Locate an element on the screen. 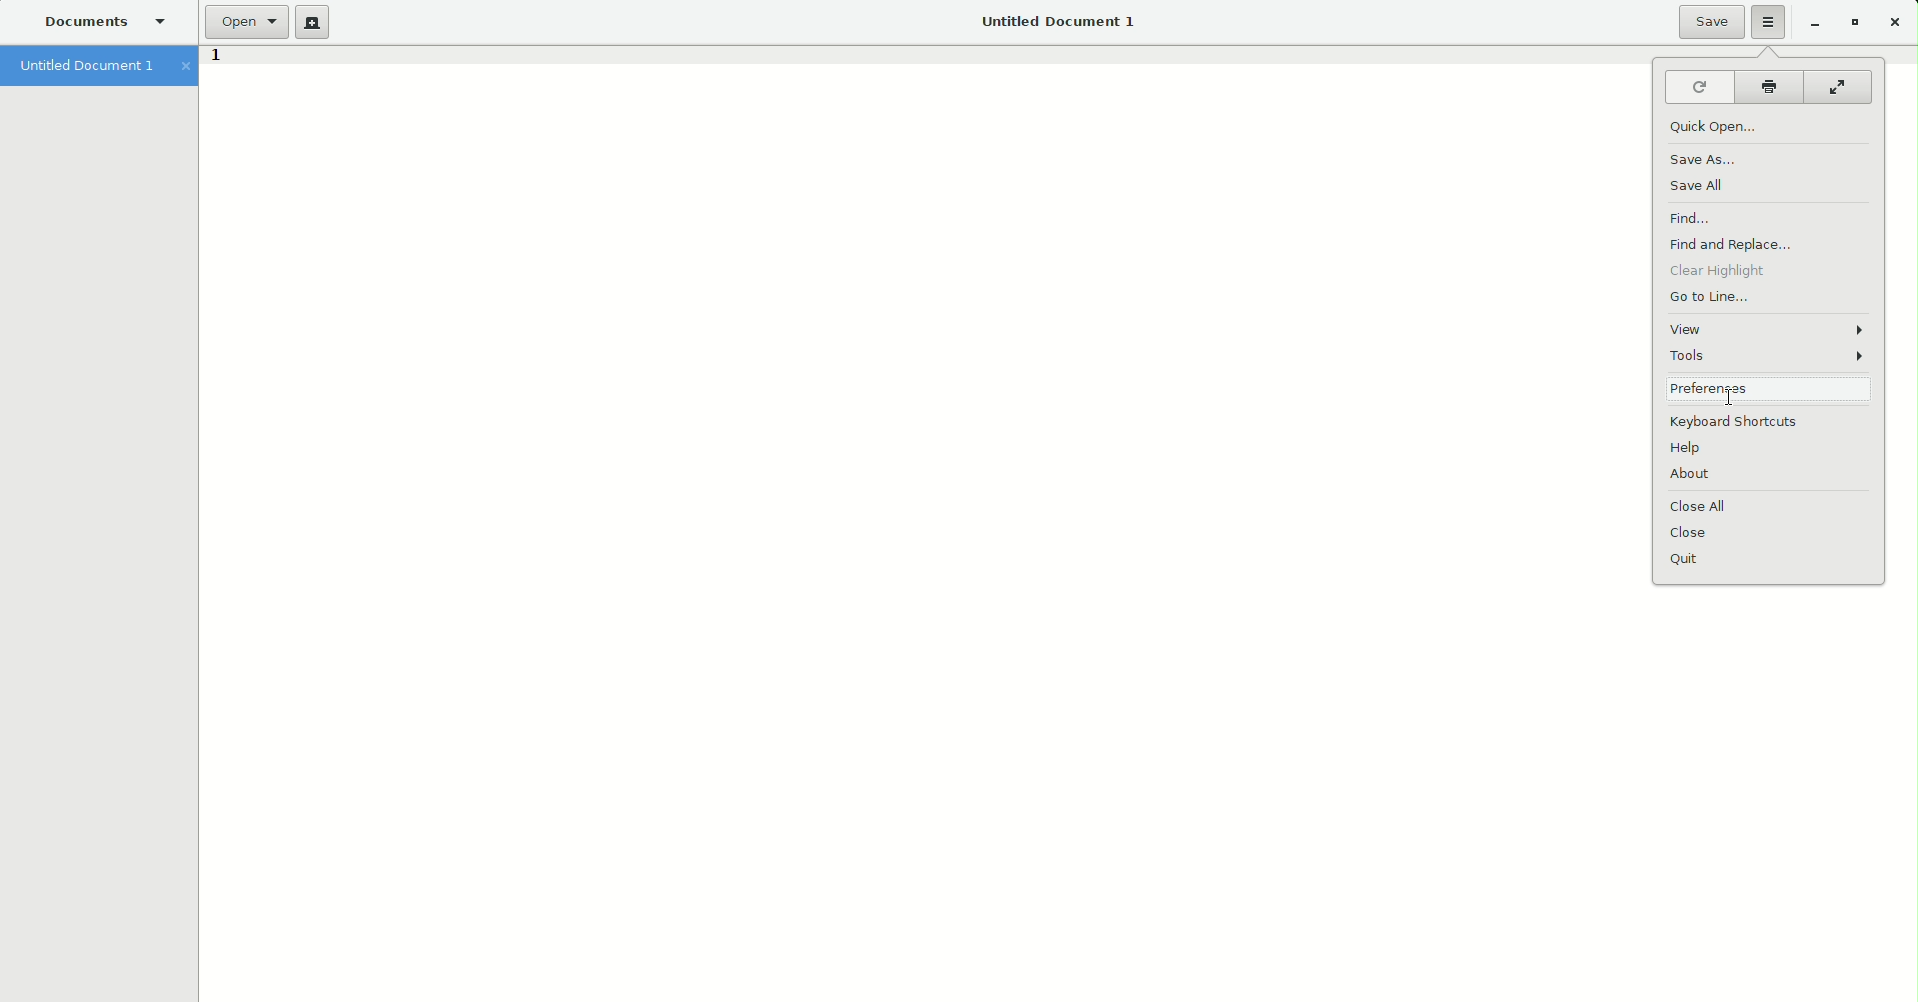 This screenshot has height=1002, width=1918. Find is located at coordinates (1695, 216).